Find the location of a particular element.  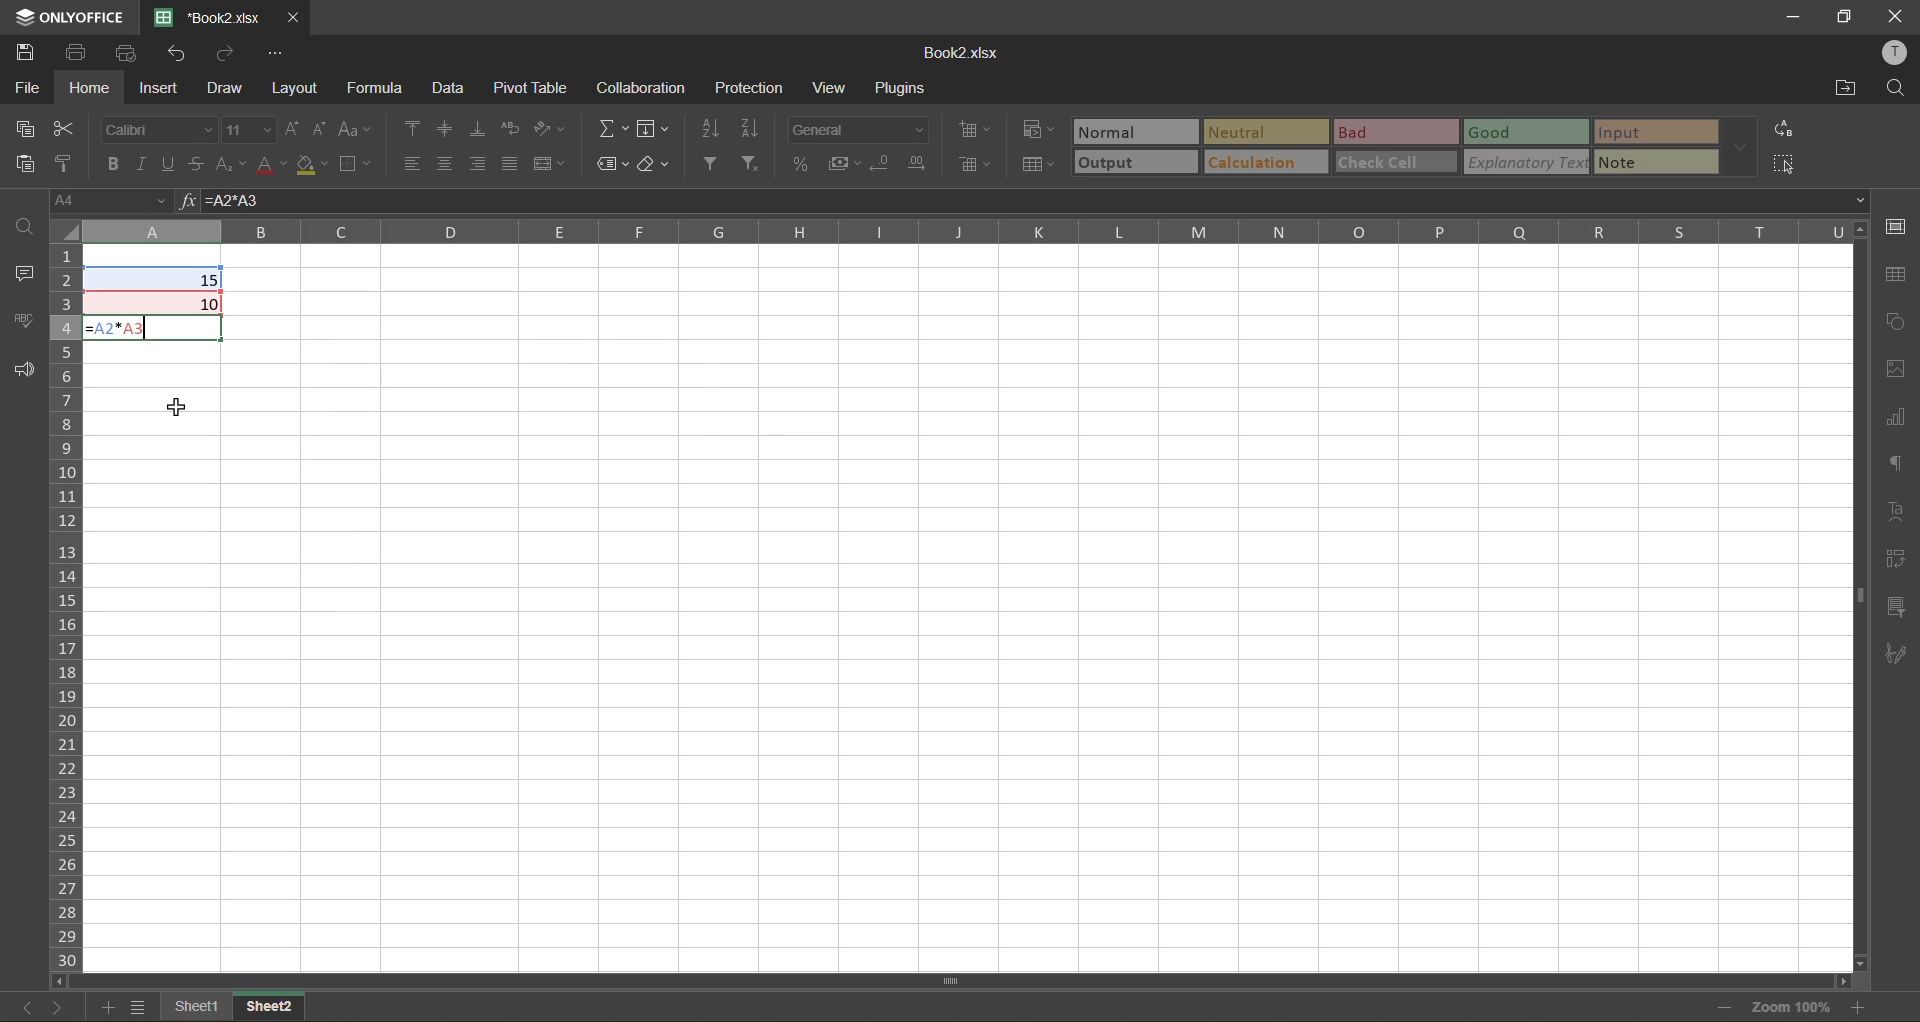

row numbers is located at coordinates (69, 604).